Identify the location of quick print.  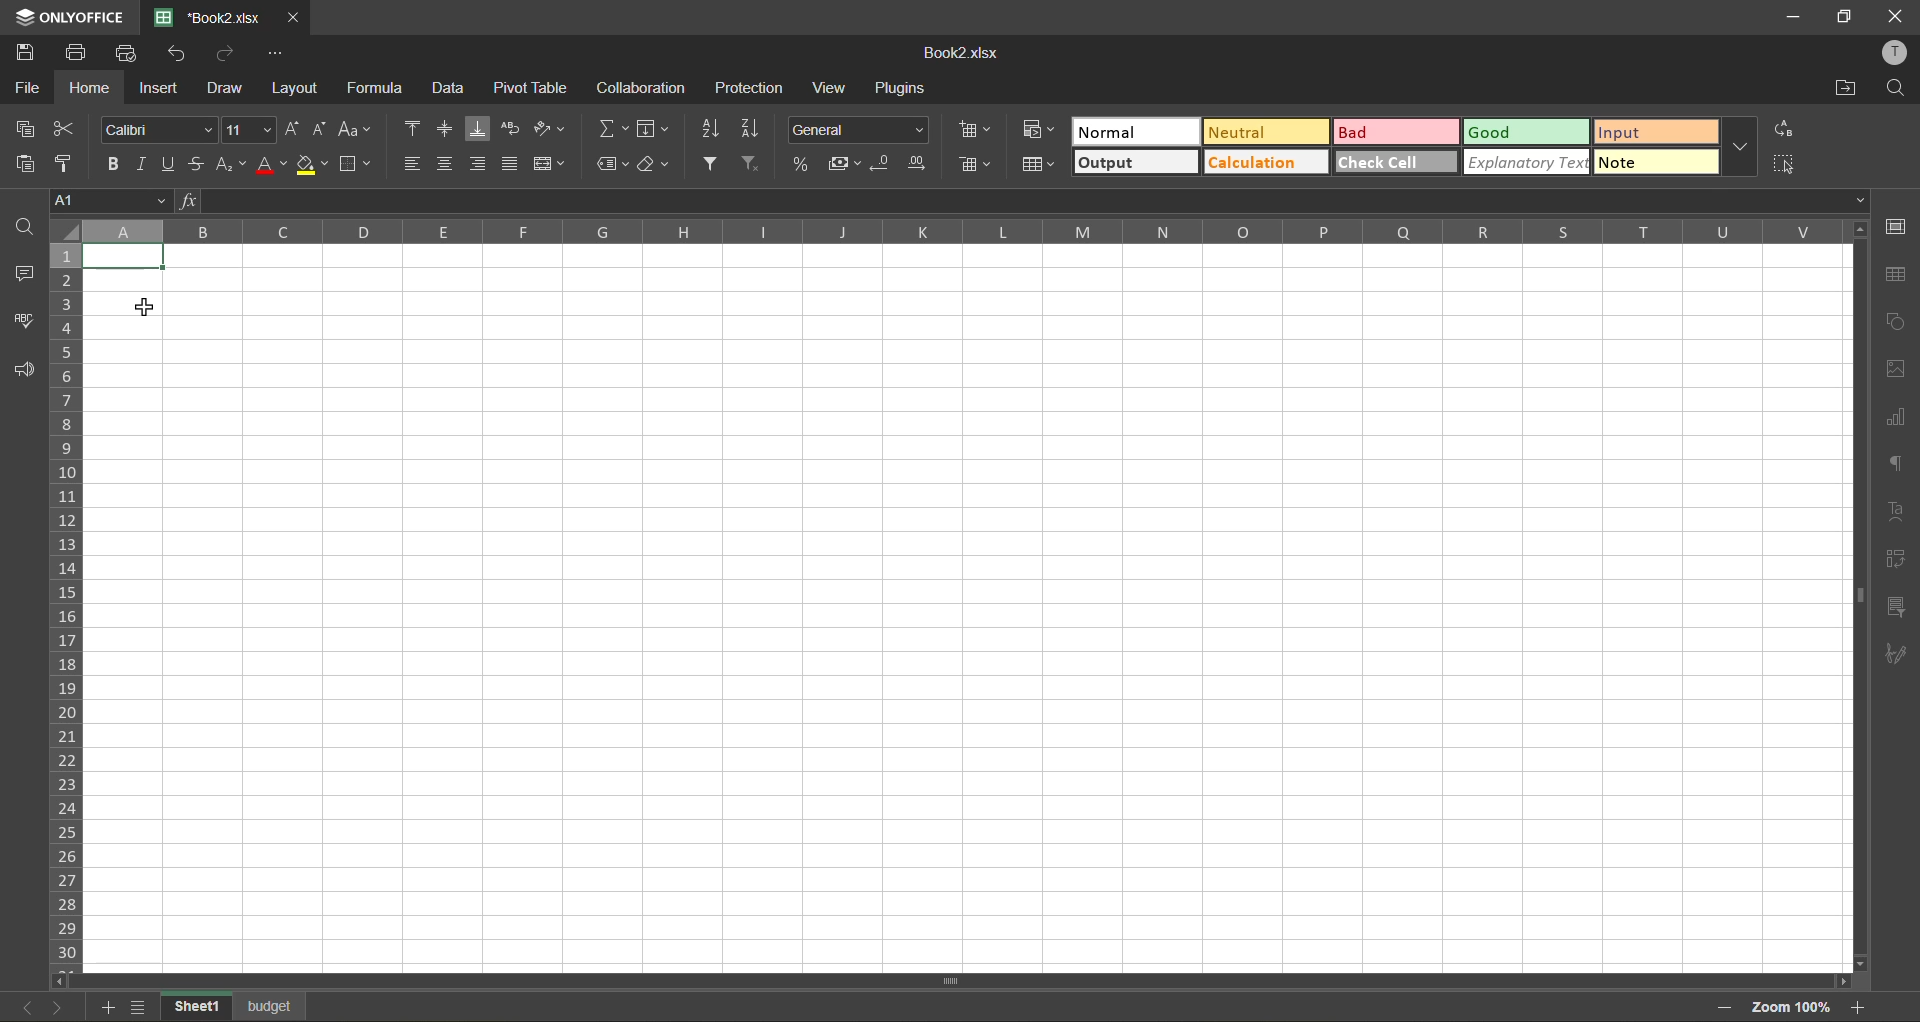
(132, 55).